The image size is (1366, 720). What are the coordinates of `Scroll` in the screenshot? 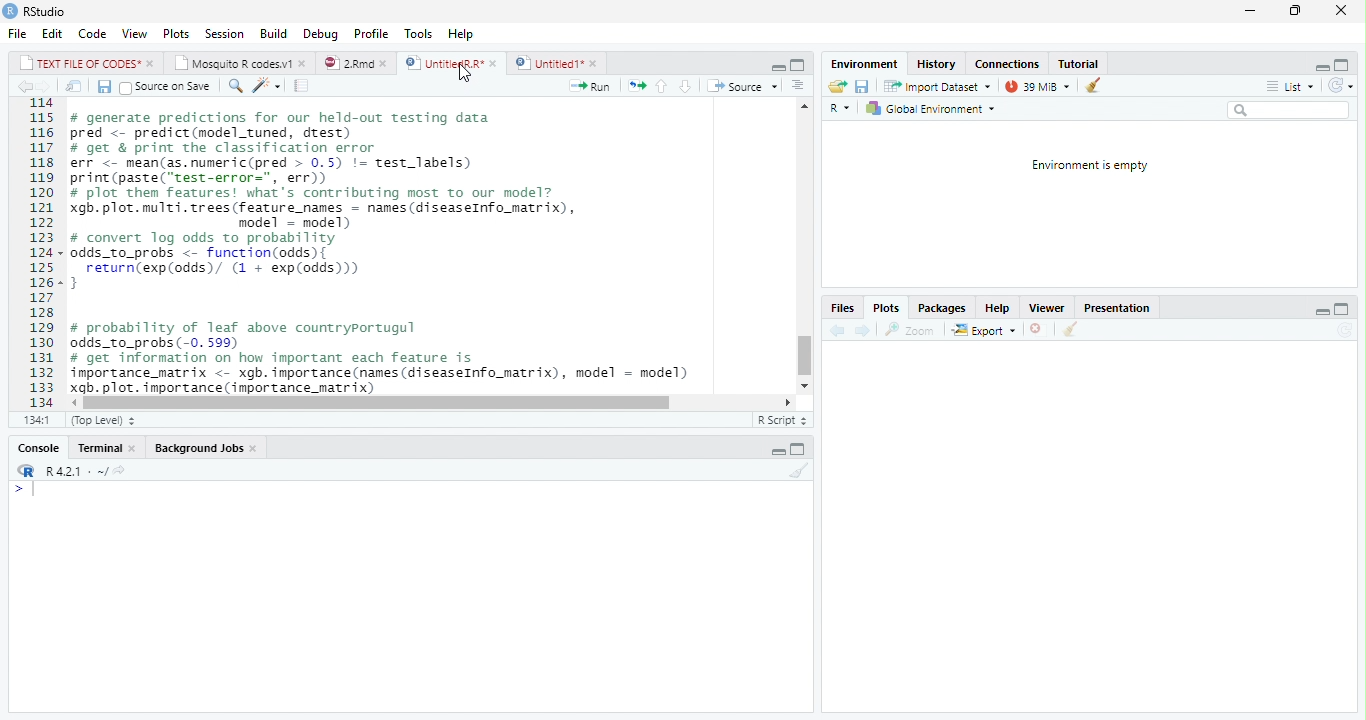 It's located at (431, 404).